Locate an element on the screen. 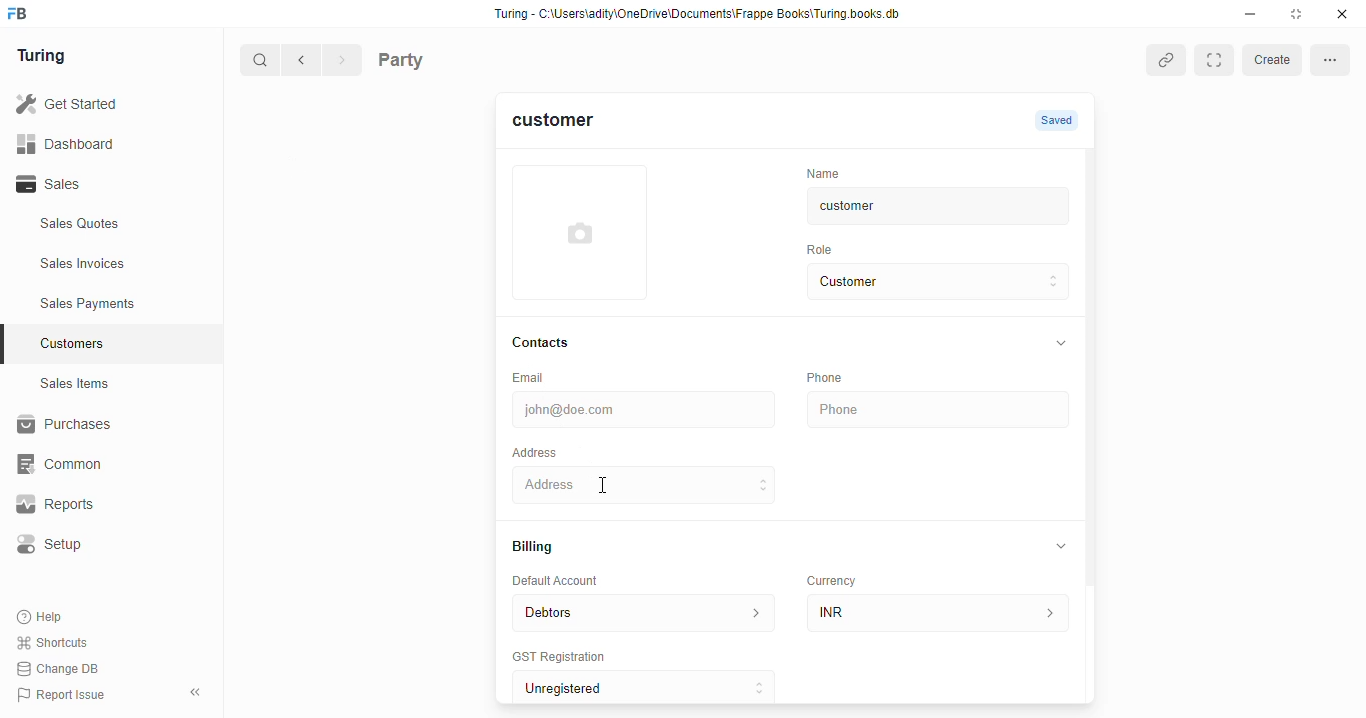 Image resolution: width=1366 pixels, height=718 pixels. INR is located at coordinates (939, 609).